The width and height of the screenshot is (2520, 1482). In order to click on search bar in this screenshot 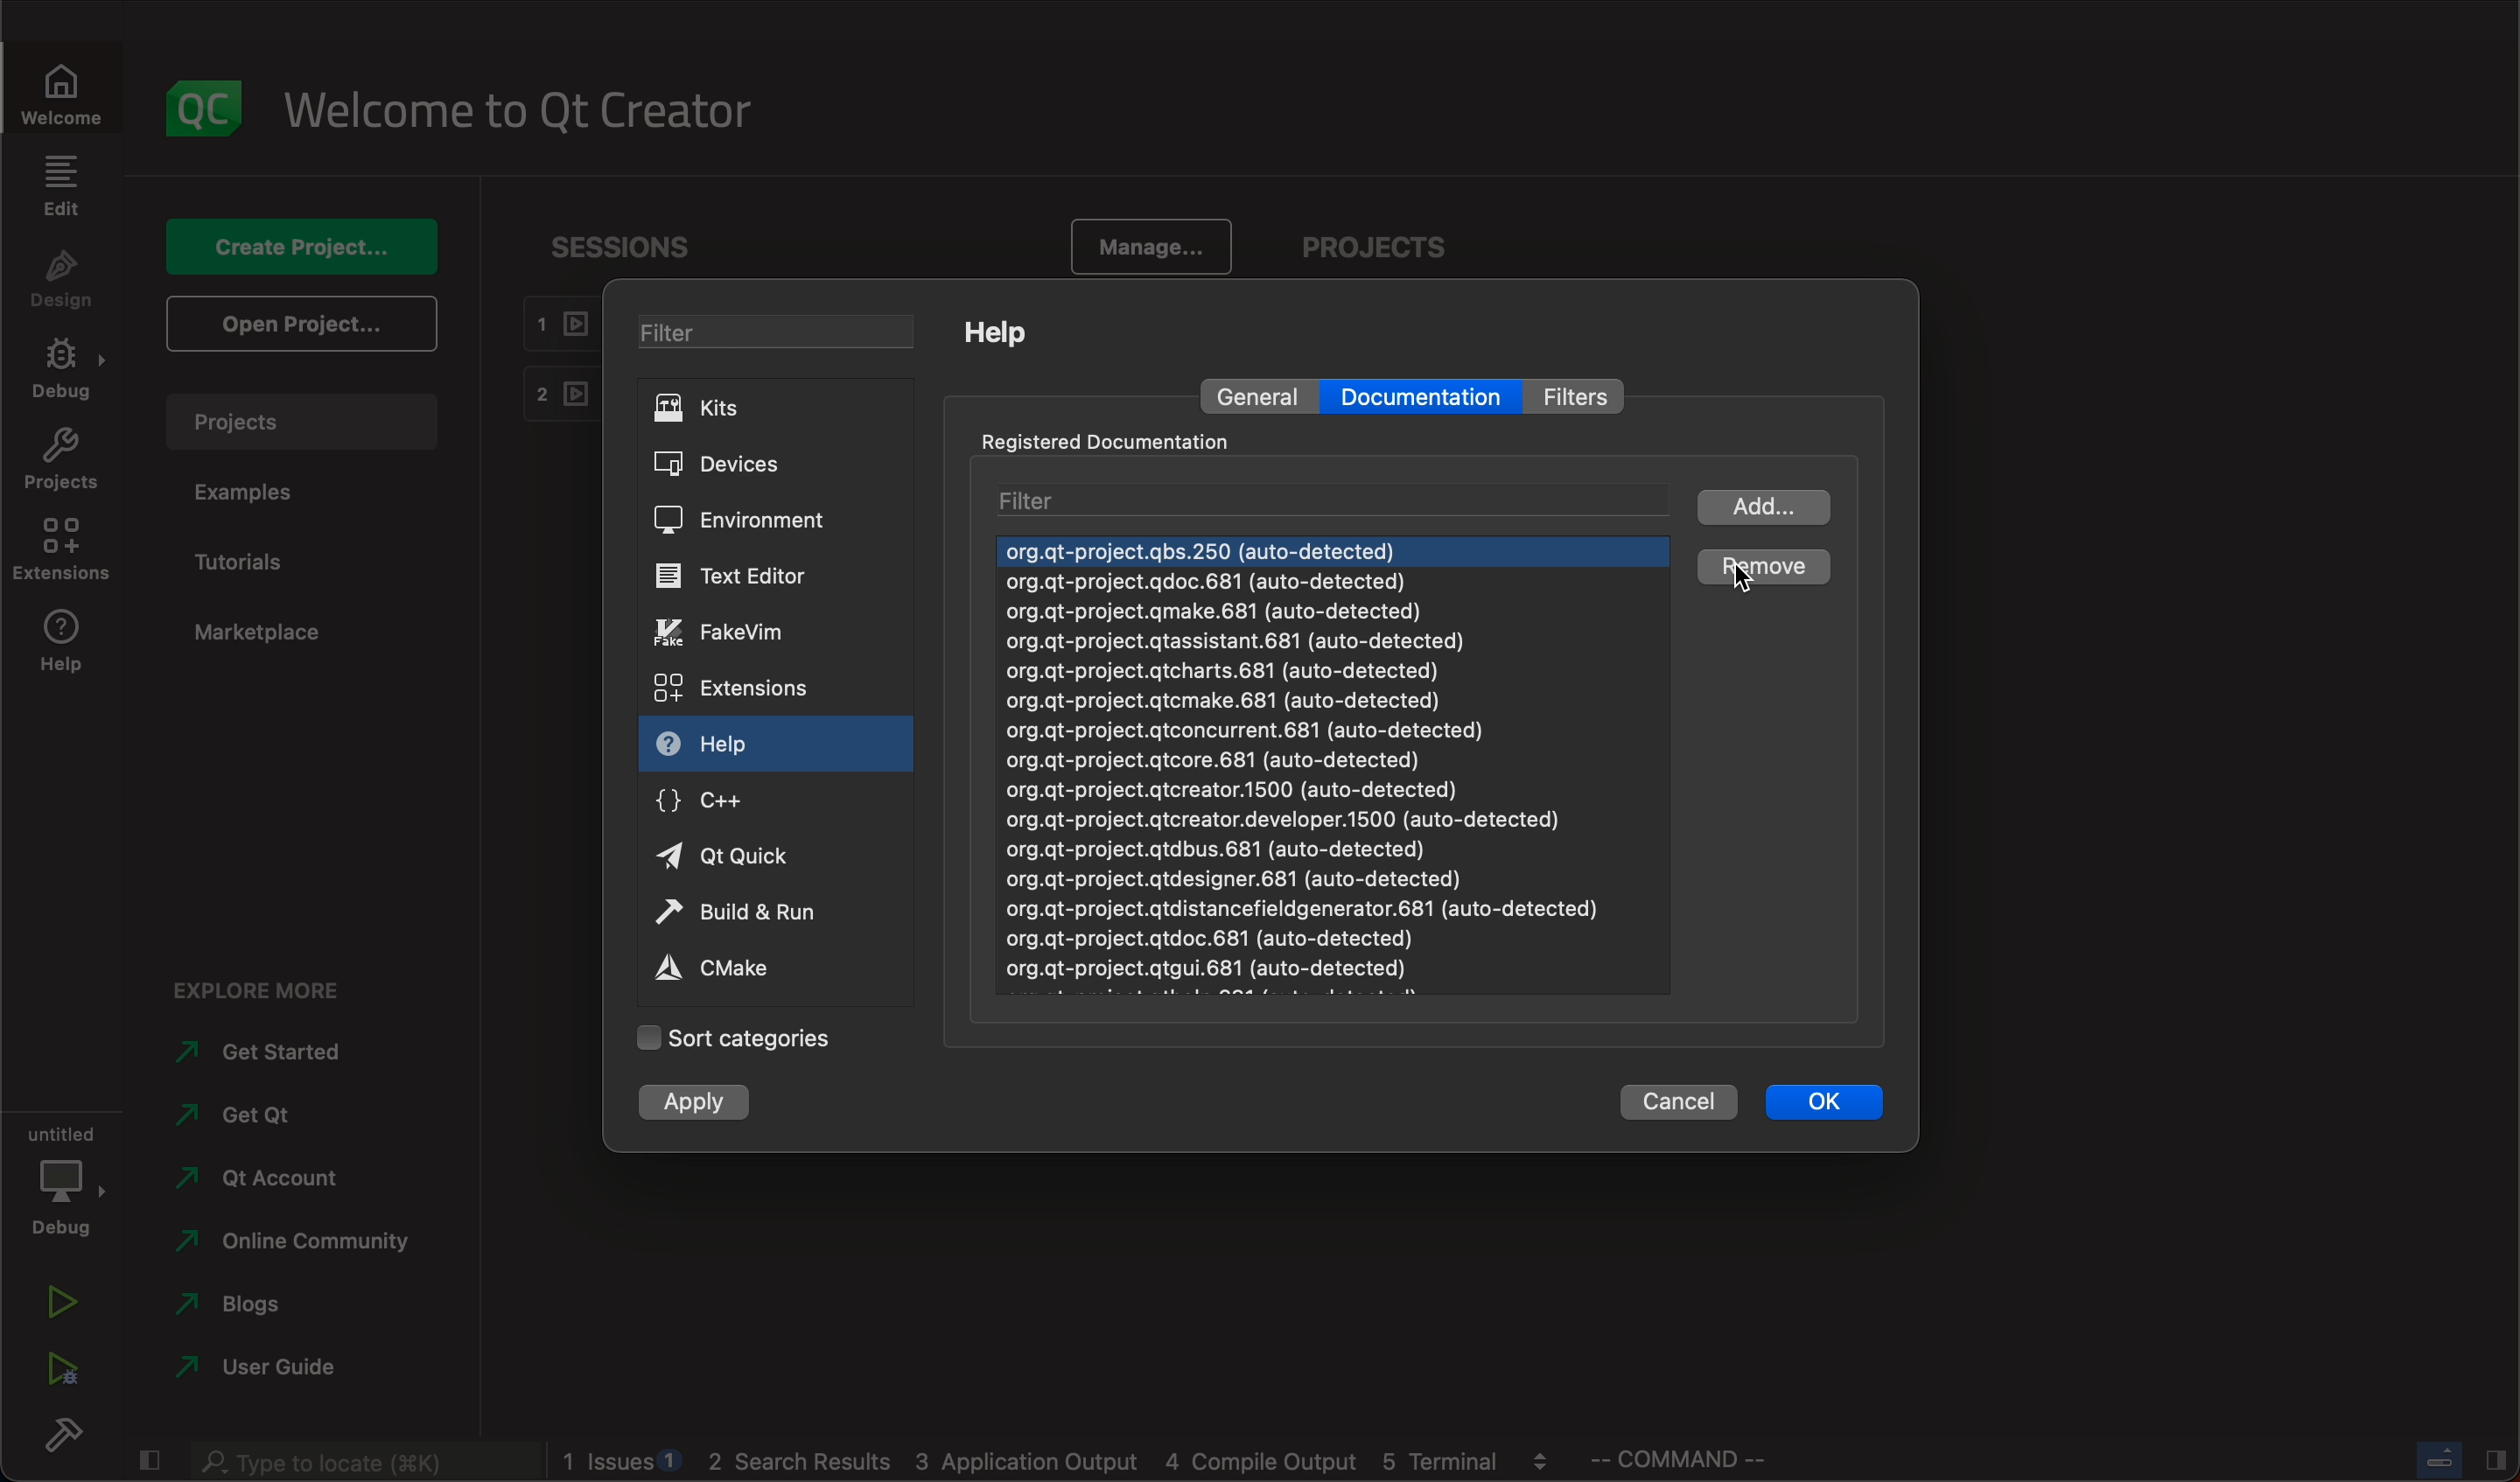, I will do `click(364, 1463)`.